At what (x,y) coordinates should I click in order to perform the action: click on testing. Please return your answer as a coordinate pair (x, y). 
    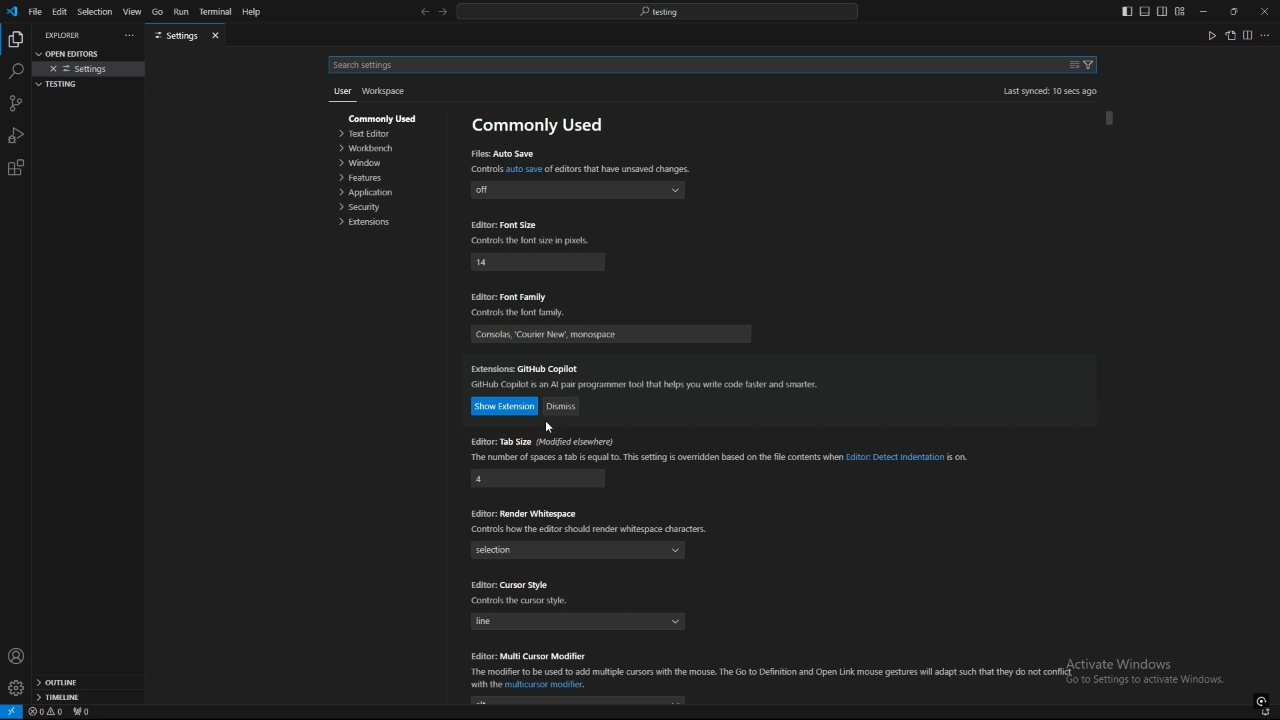
    Looking at the image, I should click on (66, 88).